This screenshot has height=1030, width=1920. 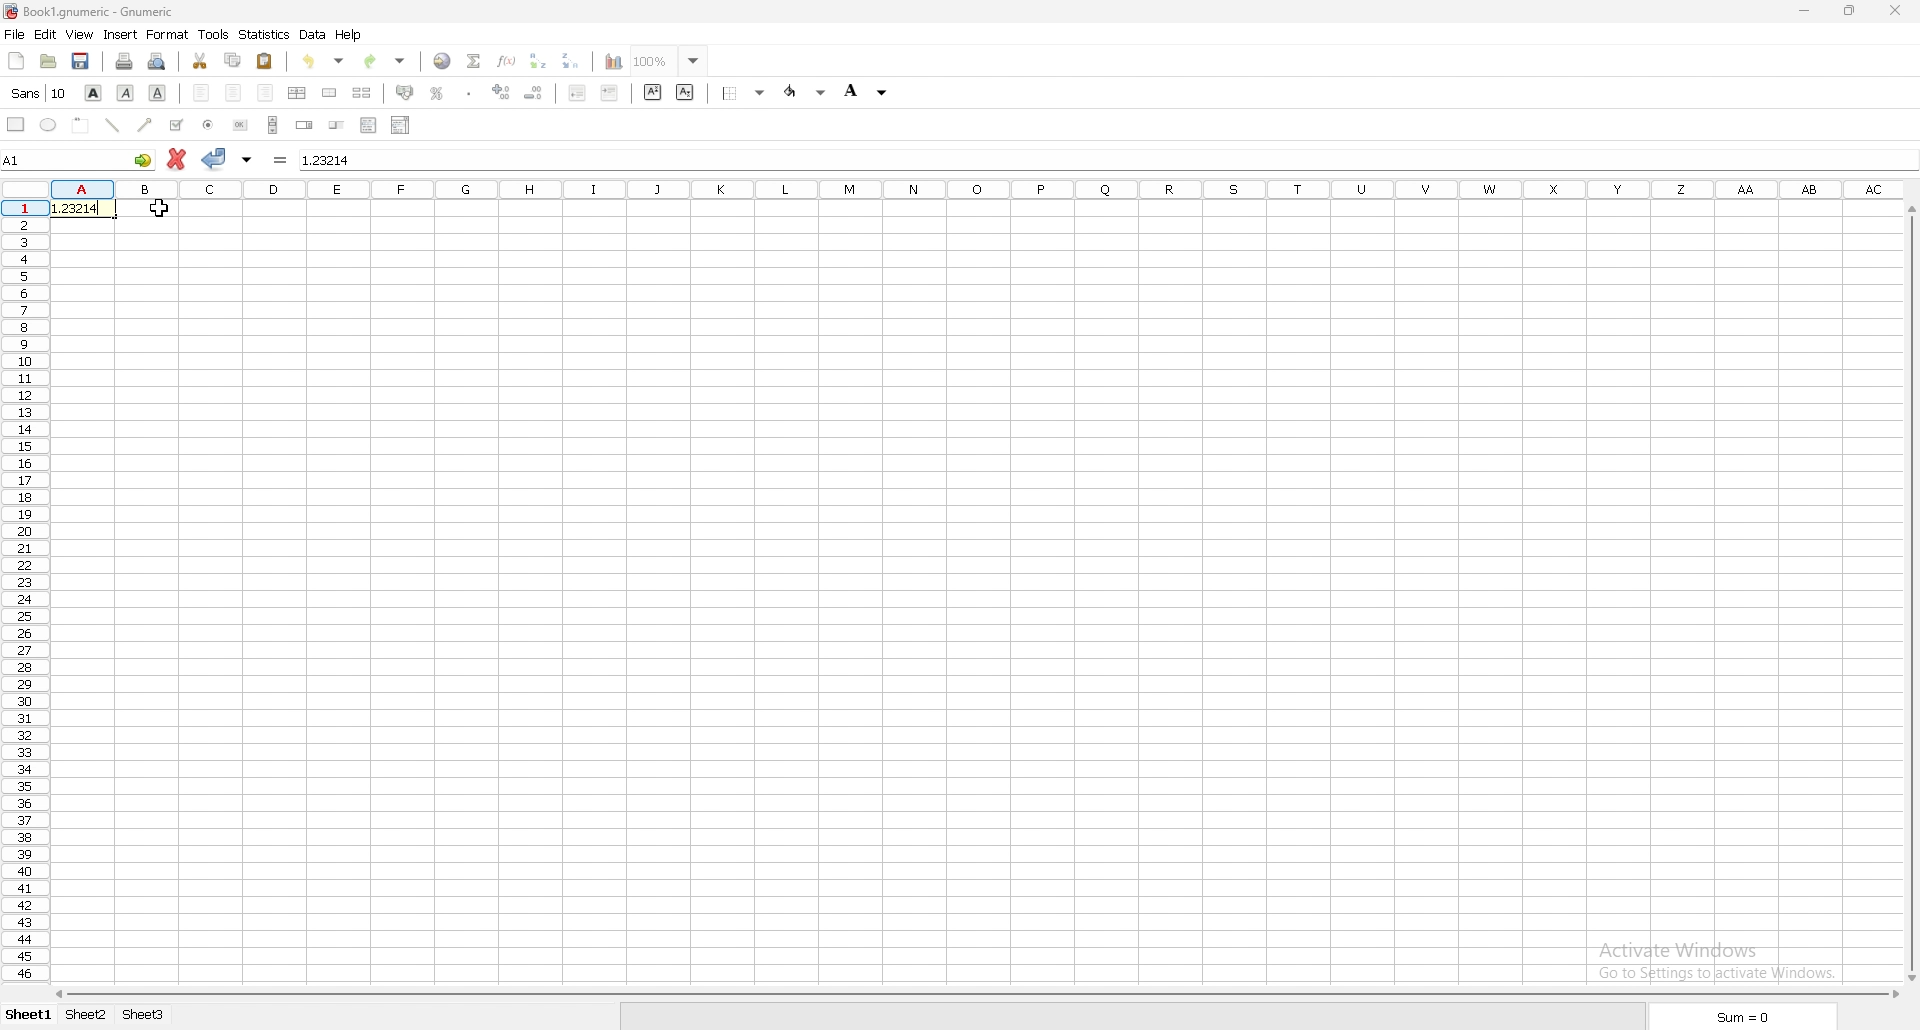 What do you see at coordinates (214, 159) in the screenshot?
I see `accept changes` at bounding box center [214, 159].